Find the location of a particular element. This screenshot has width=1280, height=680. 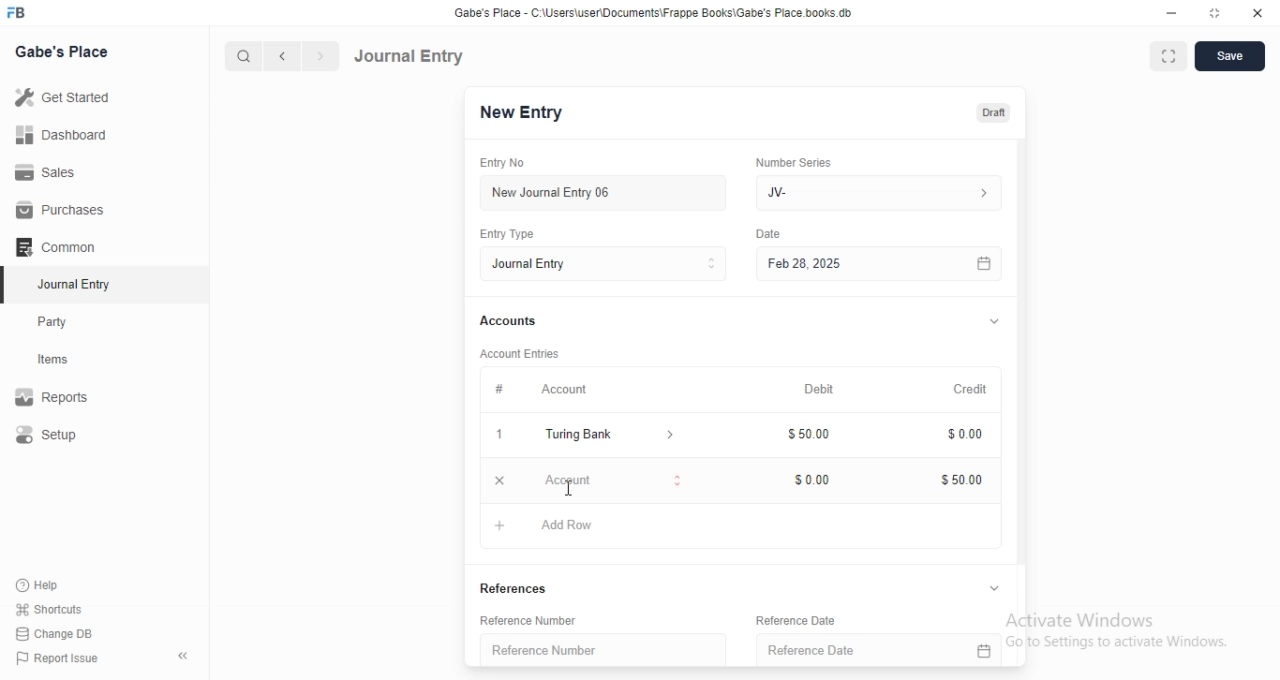

Reference Number is located at coordinates (540, 621).